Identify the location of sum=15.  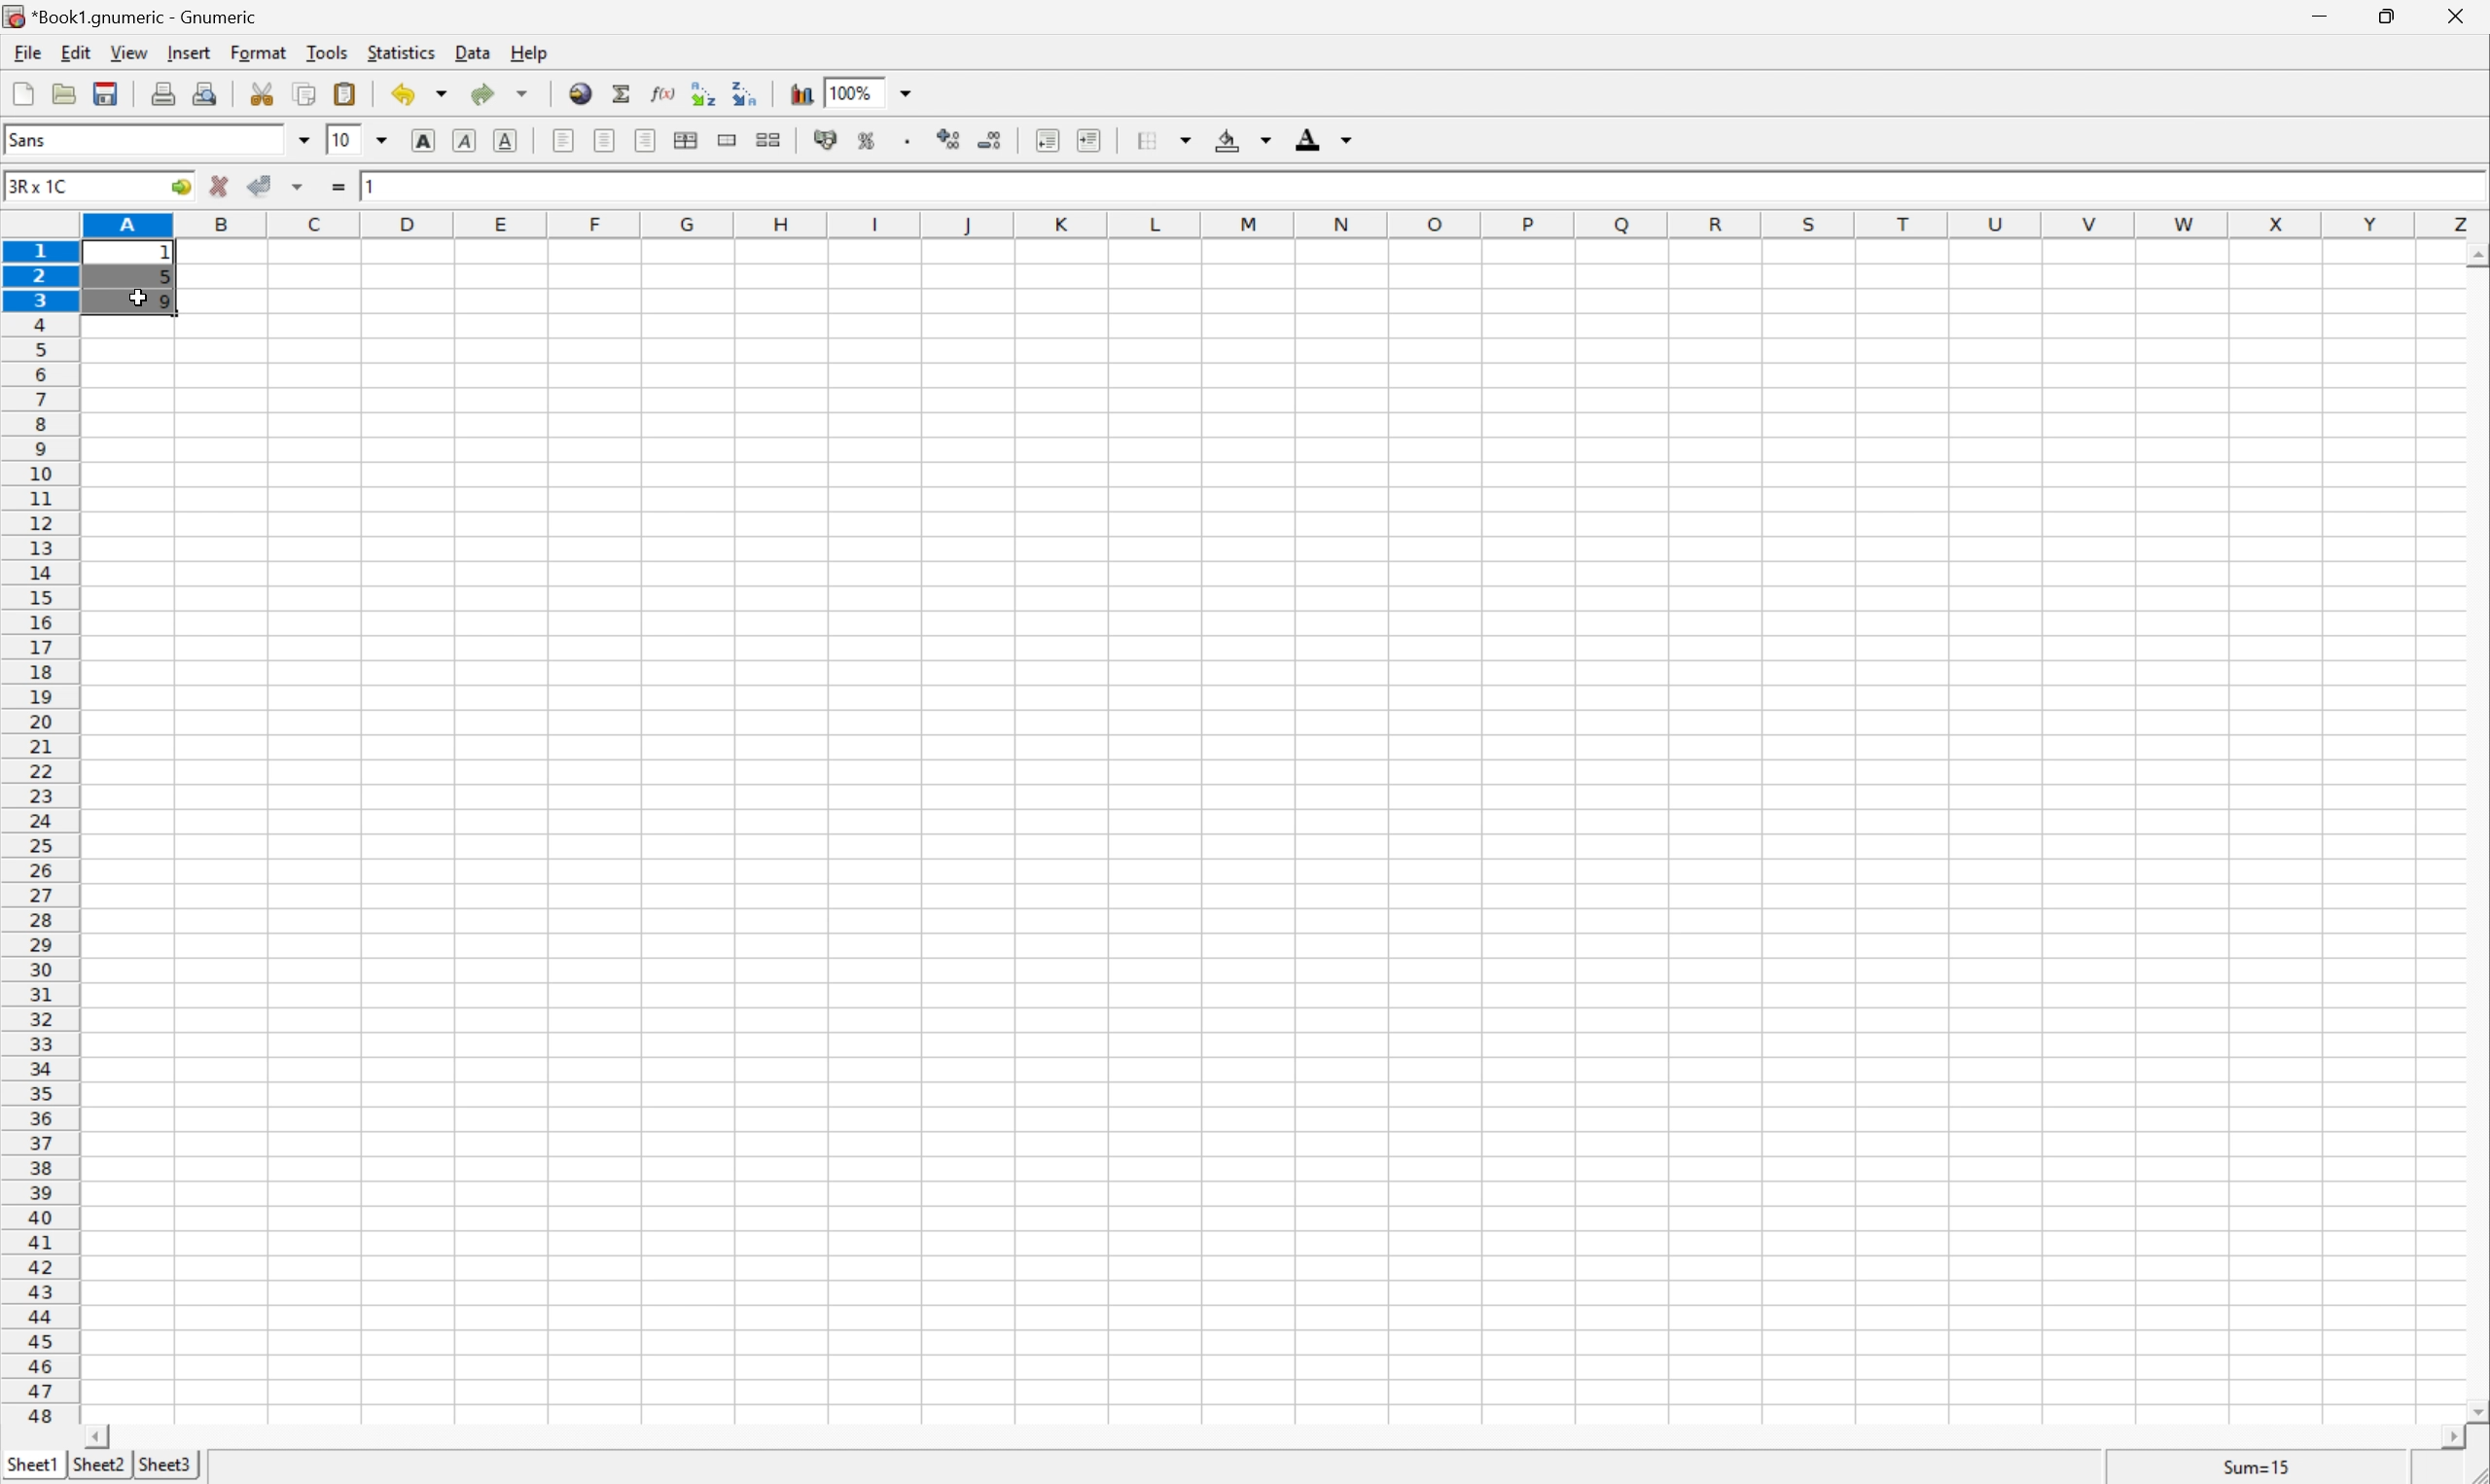
(2257, 1466).